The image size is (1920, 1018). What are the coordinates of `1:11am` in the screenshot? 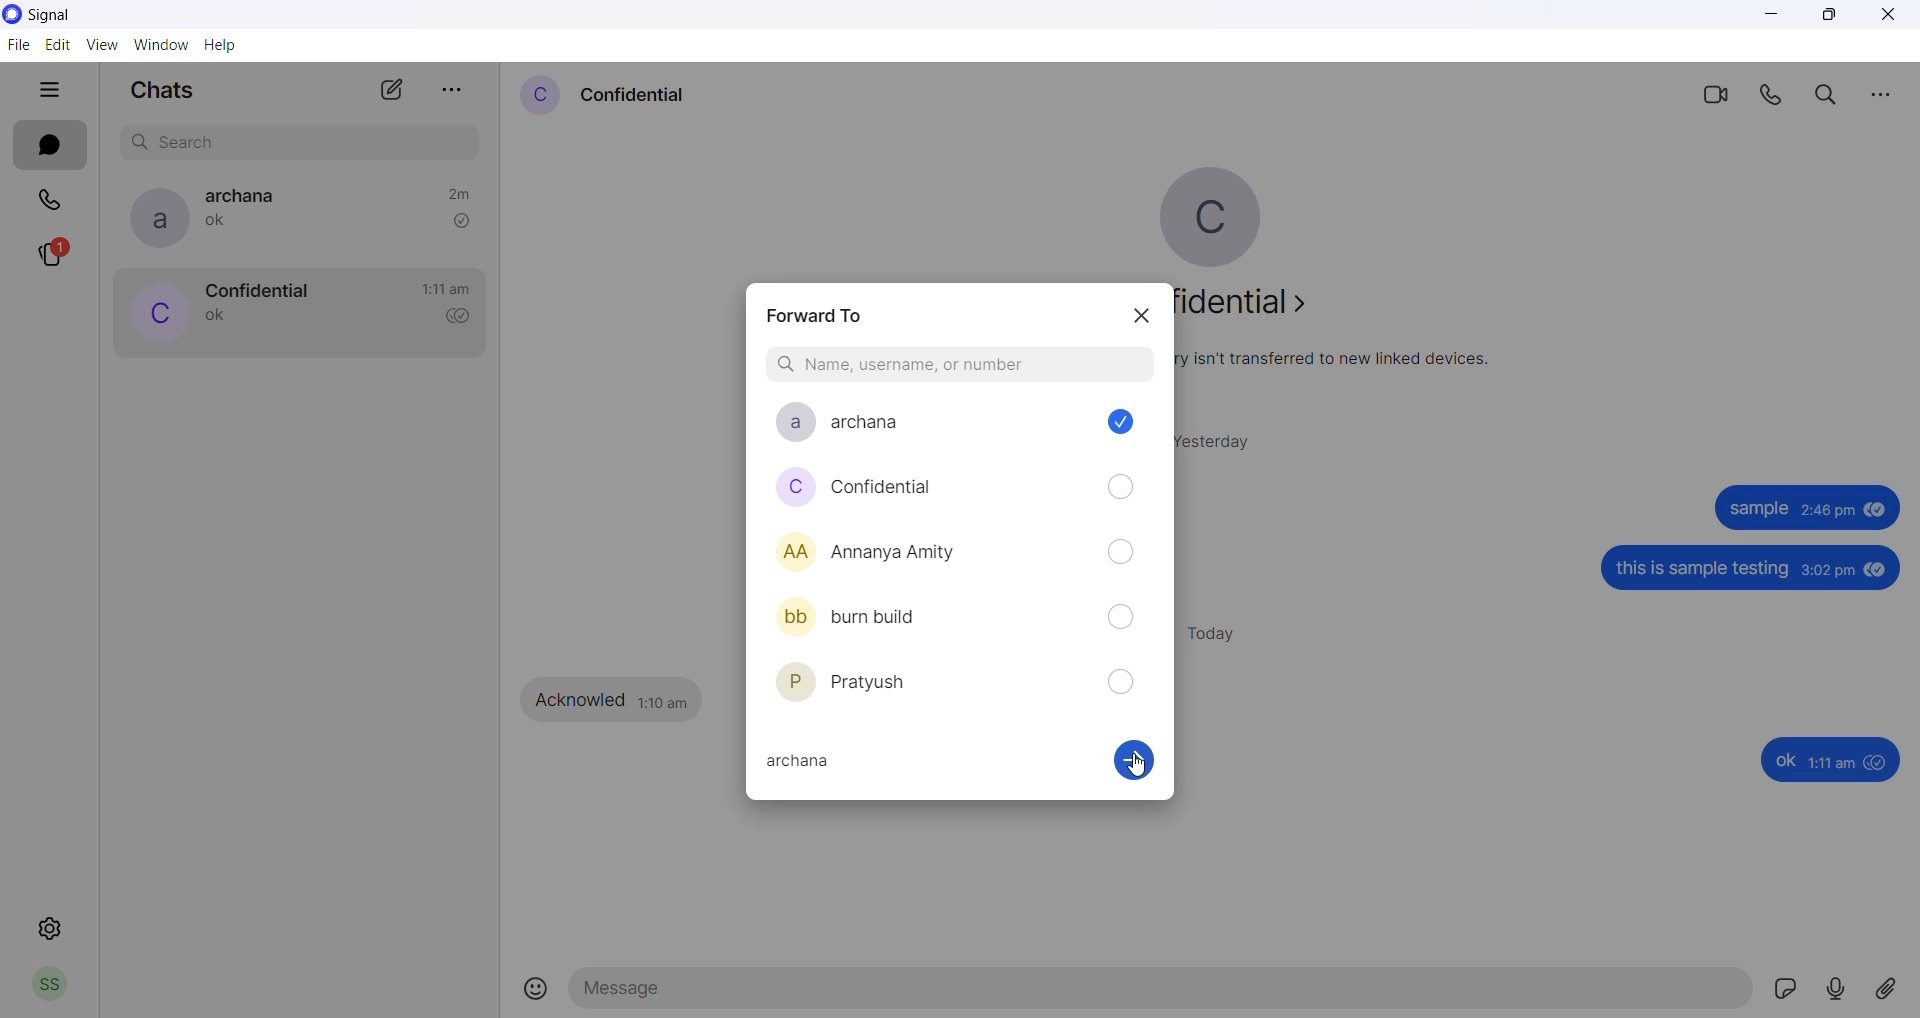 It's located at (1834, 763).